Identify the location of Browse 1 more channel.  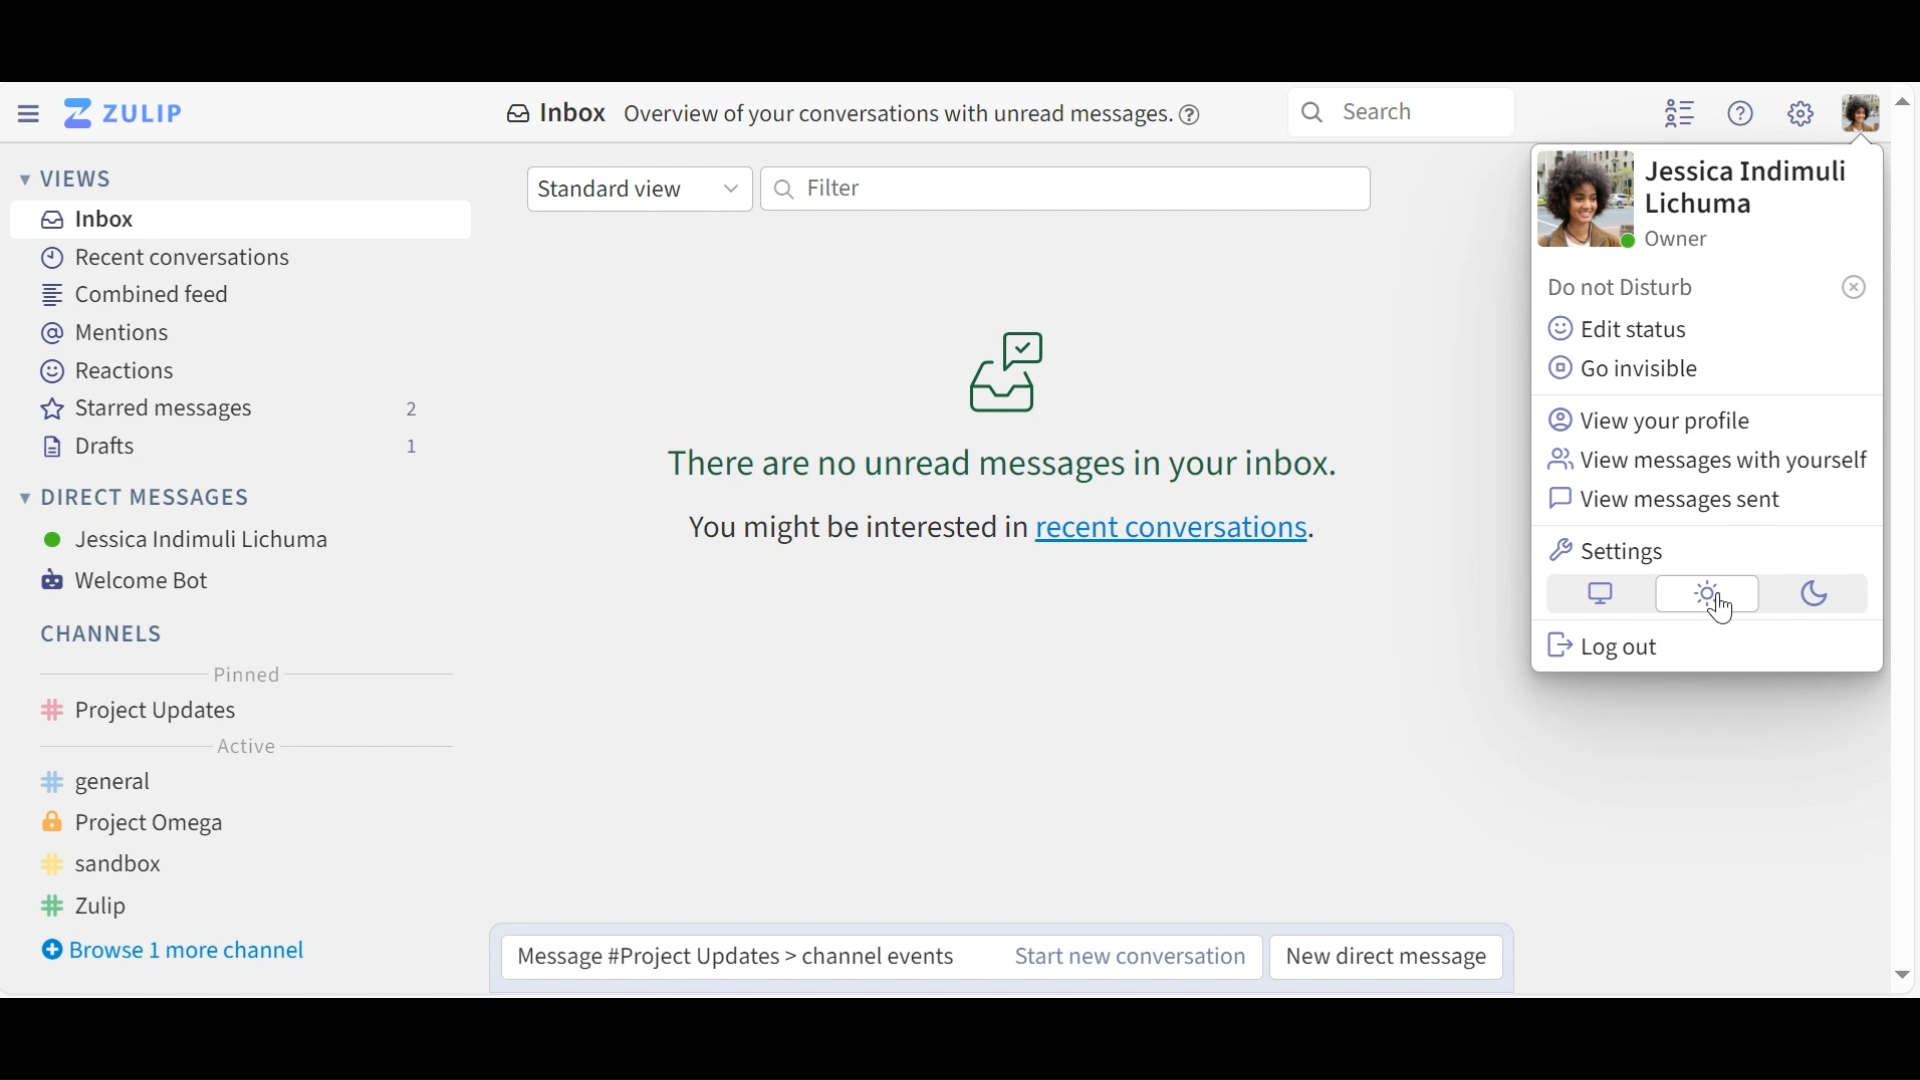
(178, 952).